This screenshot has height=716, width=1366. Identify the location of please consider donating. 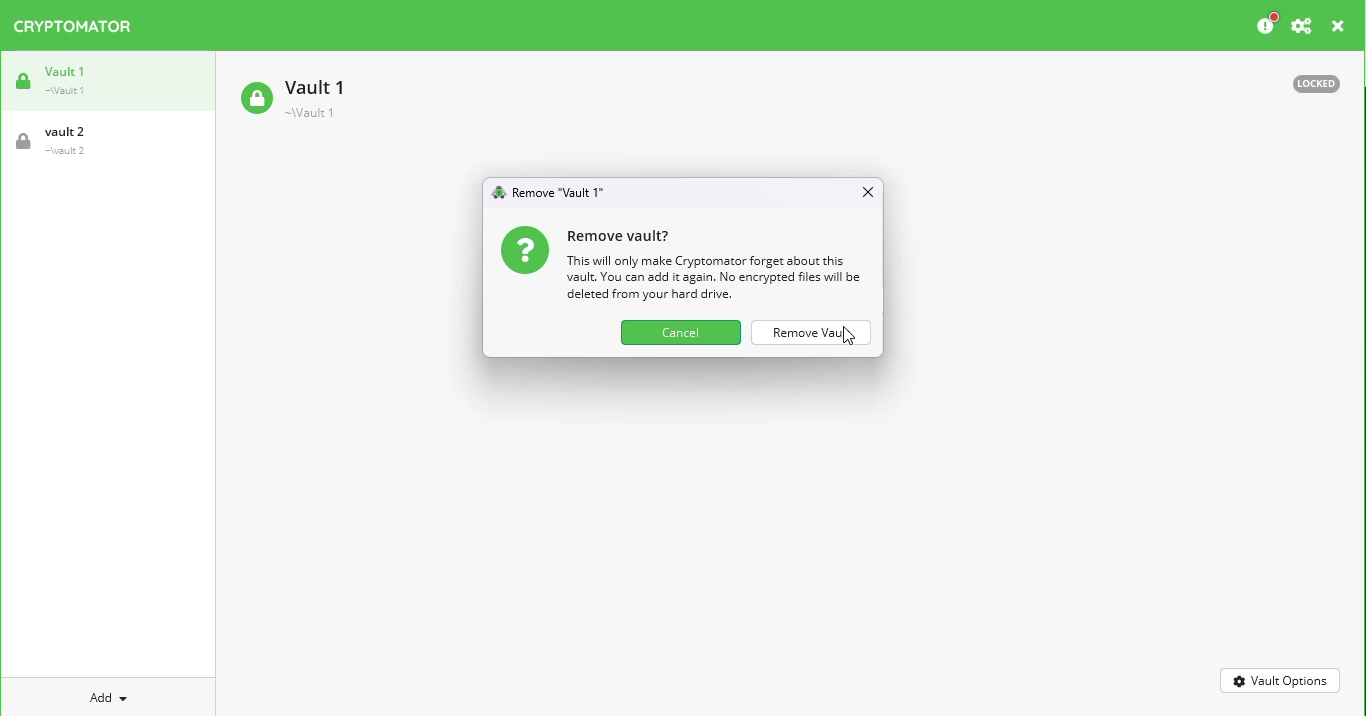
(1266, 24).